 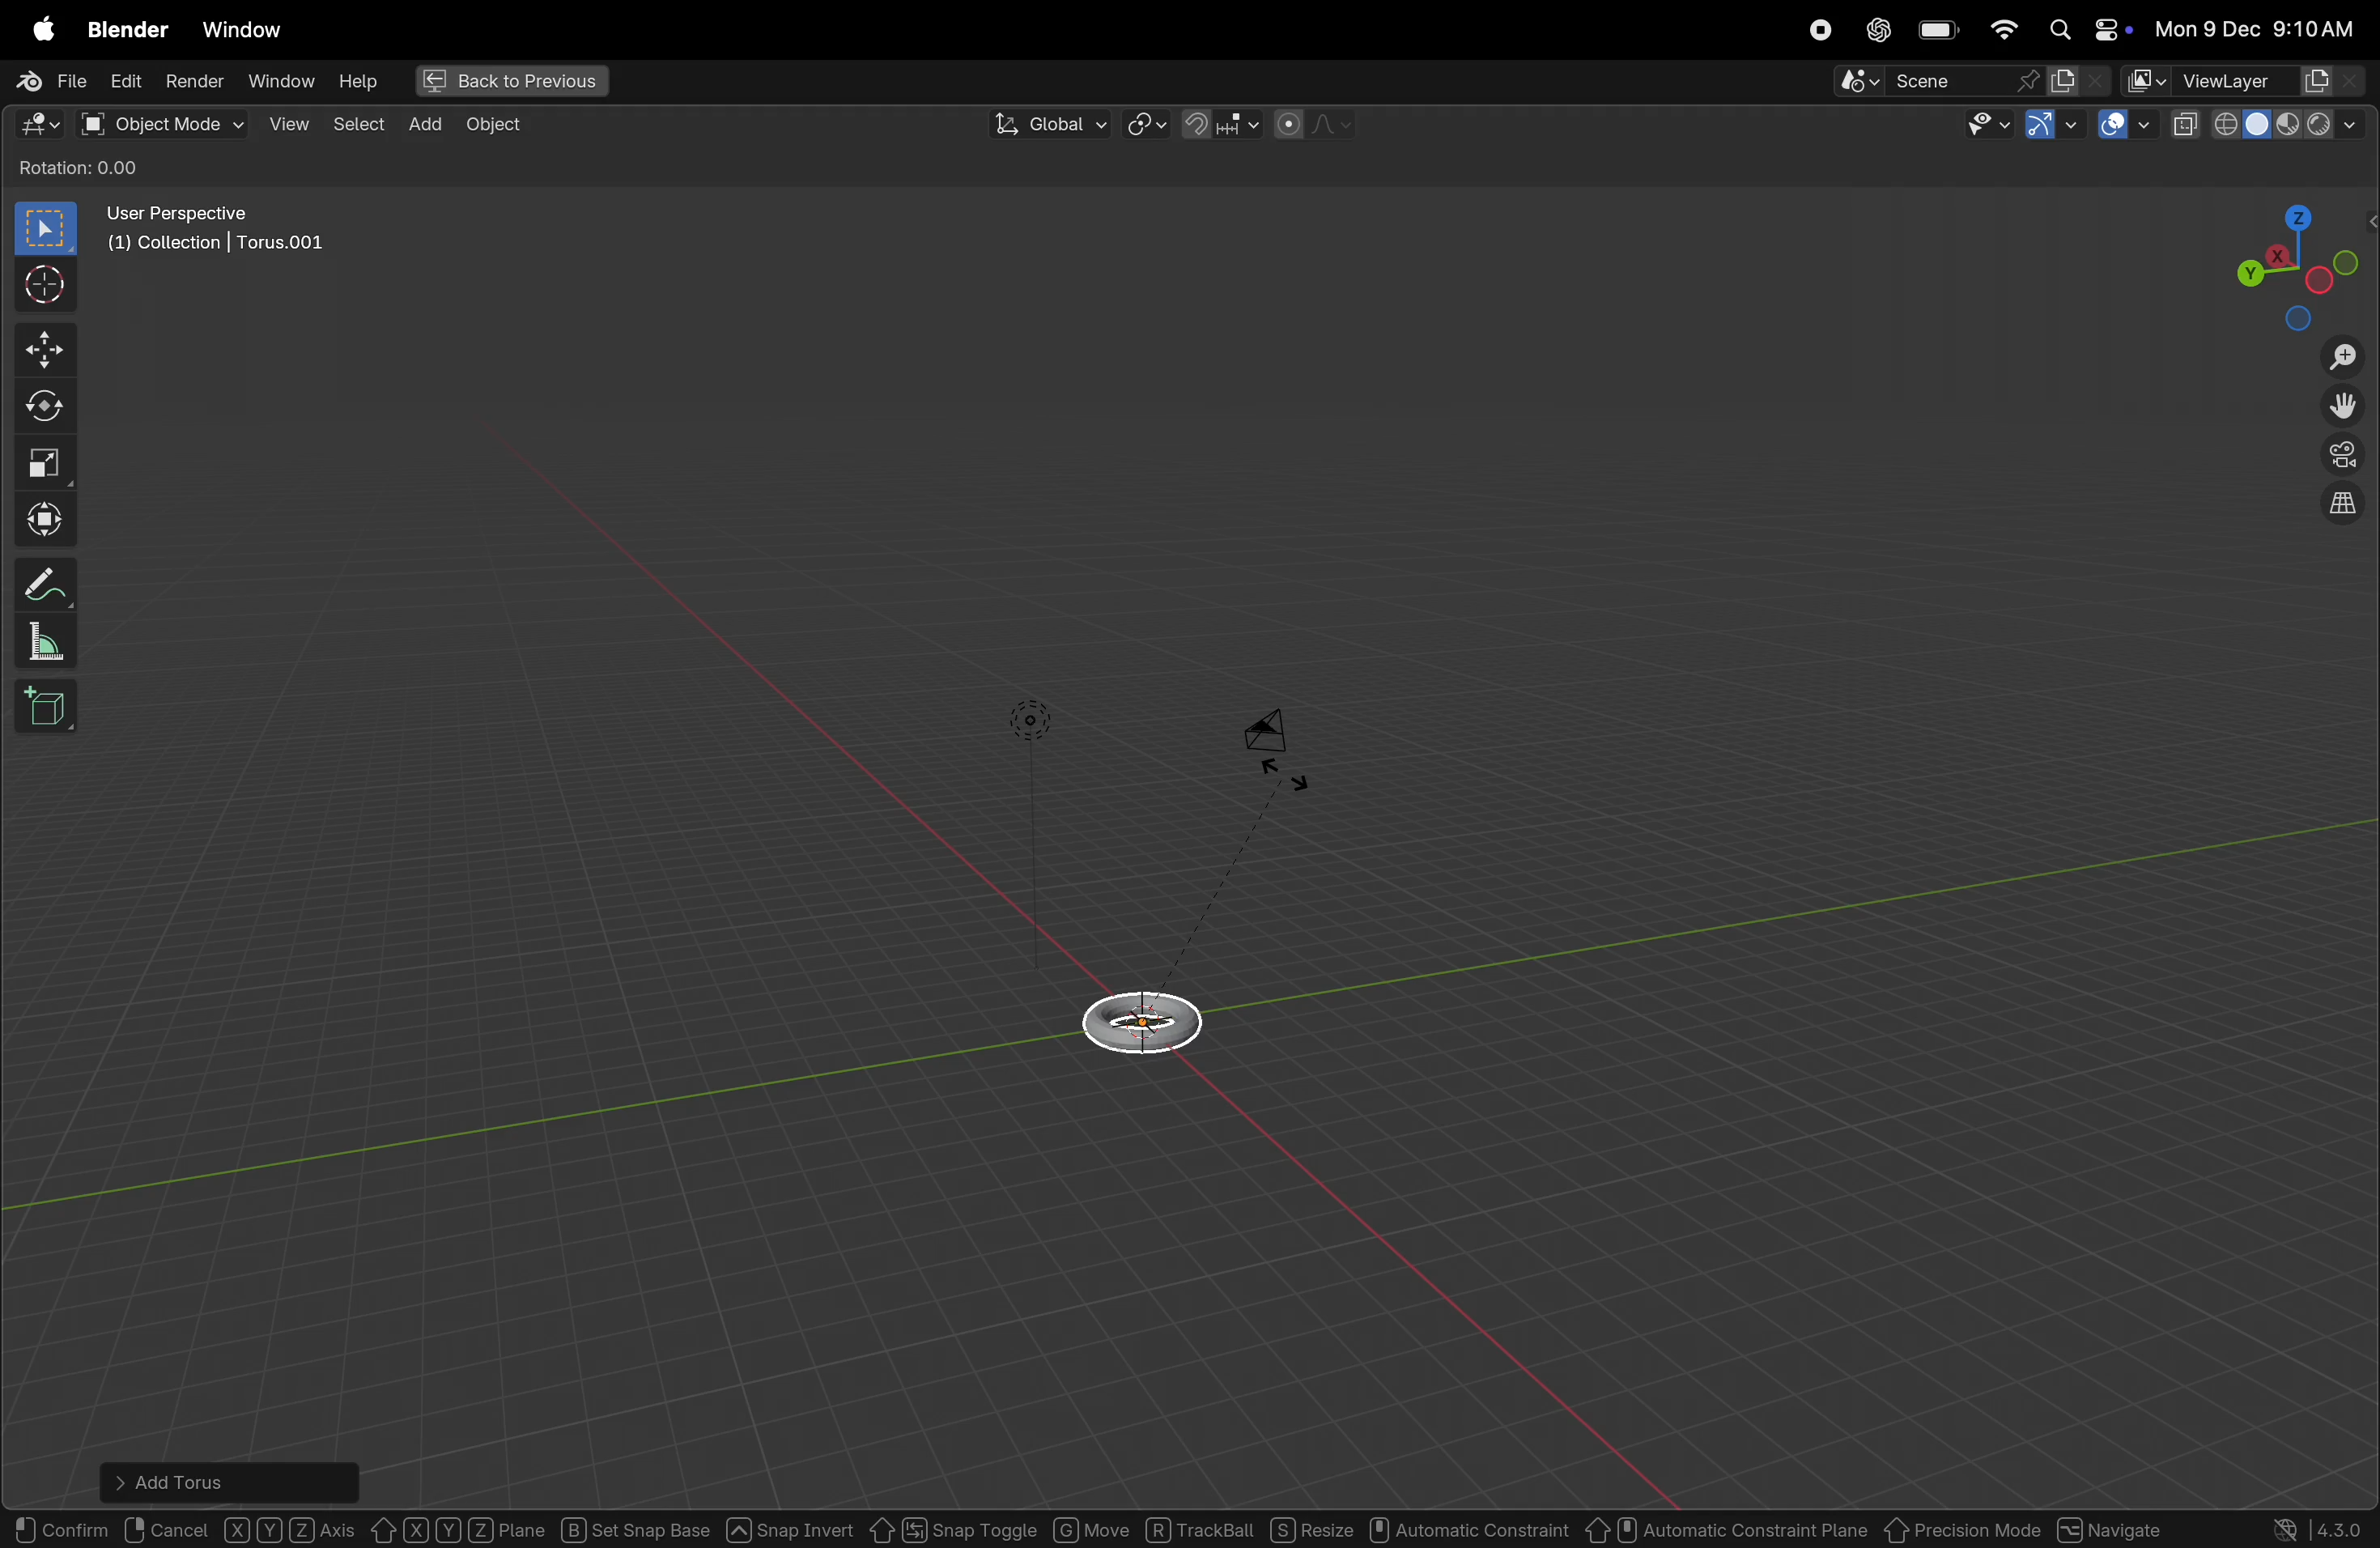 I want to click on global, so click(x=1045, y=125).